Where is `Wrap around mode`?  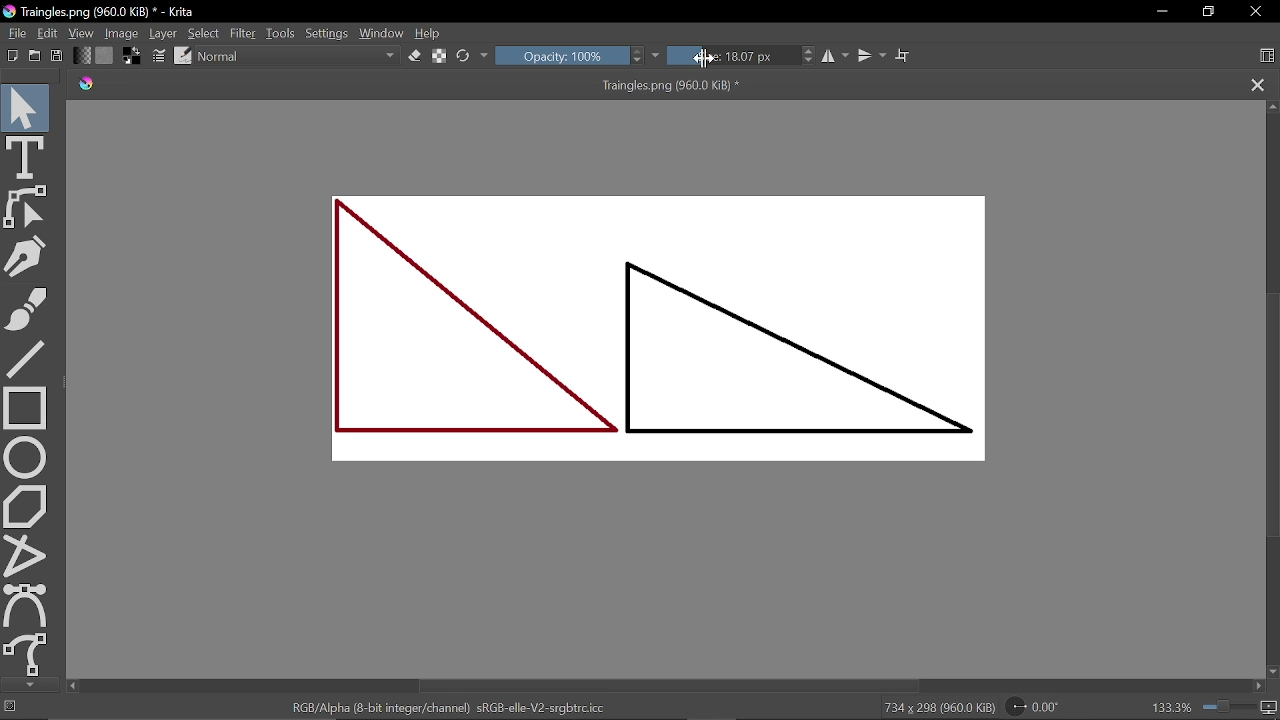
Wrap around mode is located at coordinates (906, 57).